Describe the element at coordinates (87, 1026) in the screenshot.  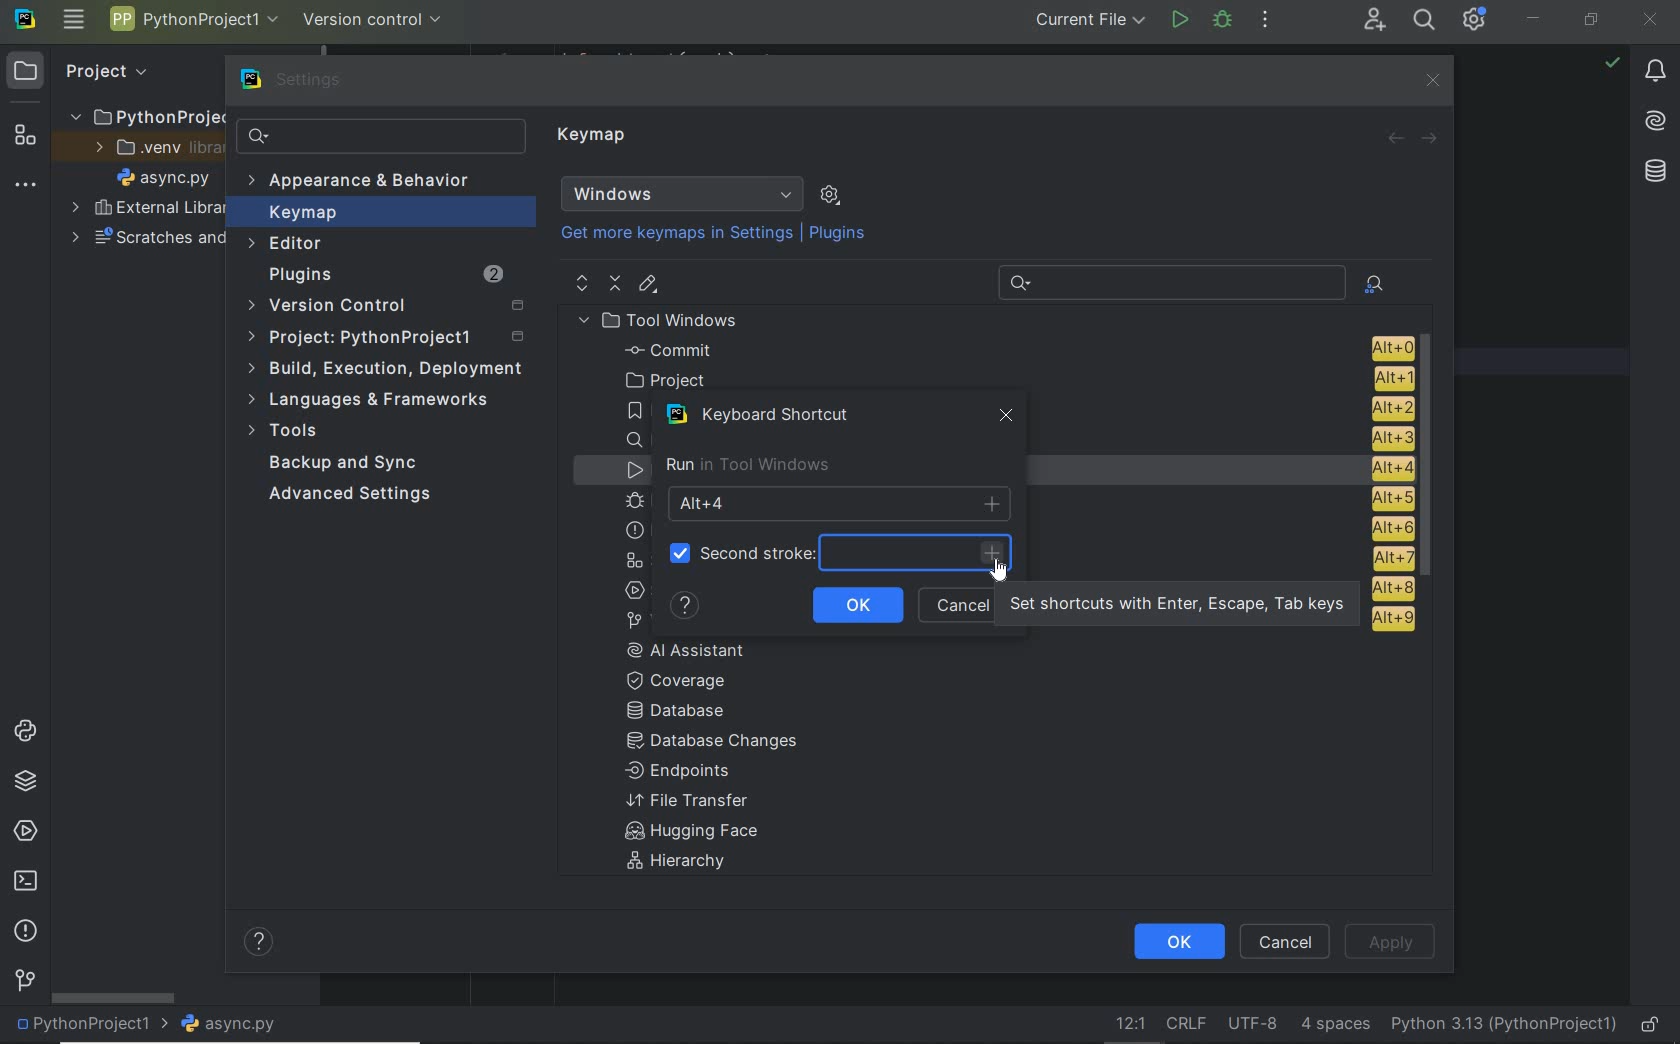
I see `project name` at that location.